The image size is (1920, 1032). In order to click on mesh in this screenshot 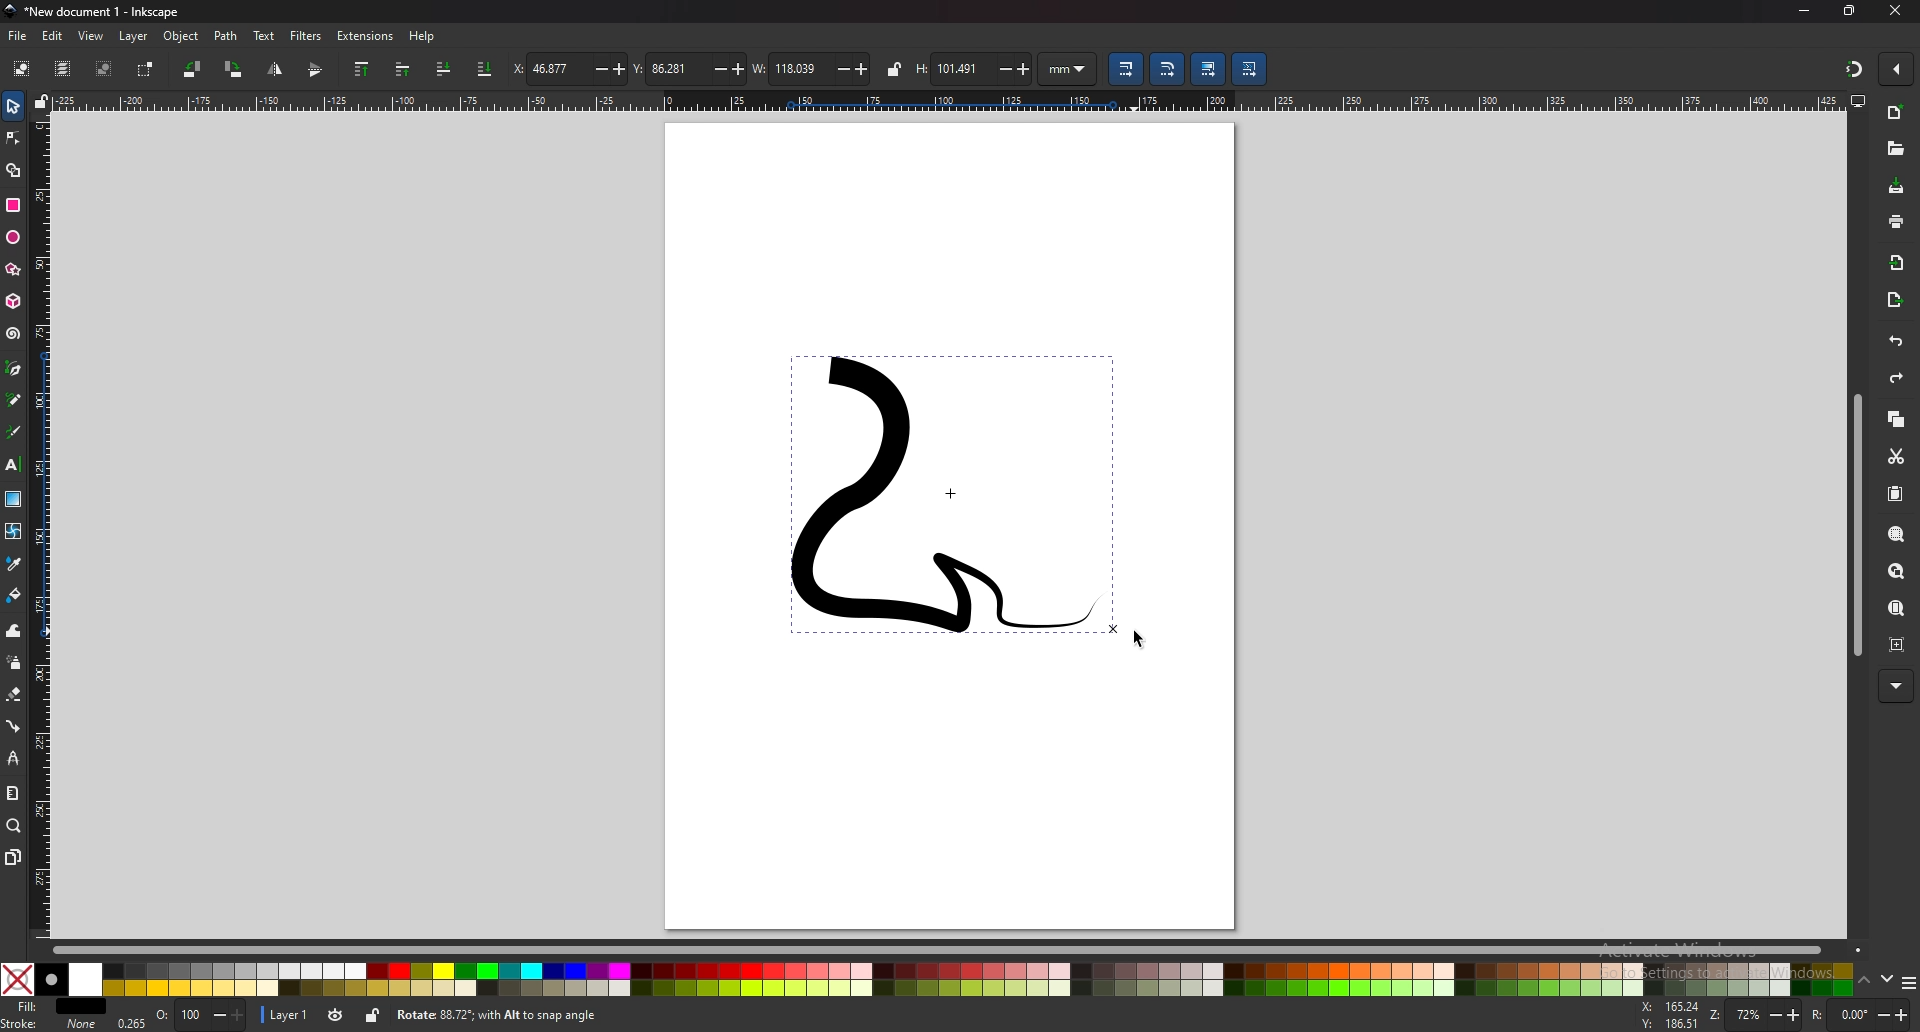, I will do `click(13, 529)`.